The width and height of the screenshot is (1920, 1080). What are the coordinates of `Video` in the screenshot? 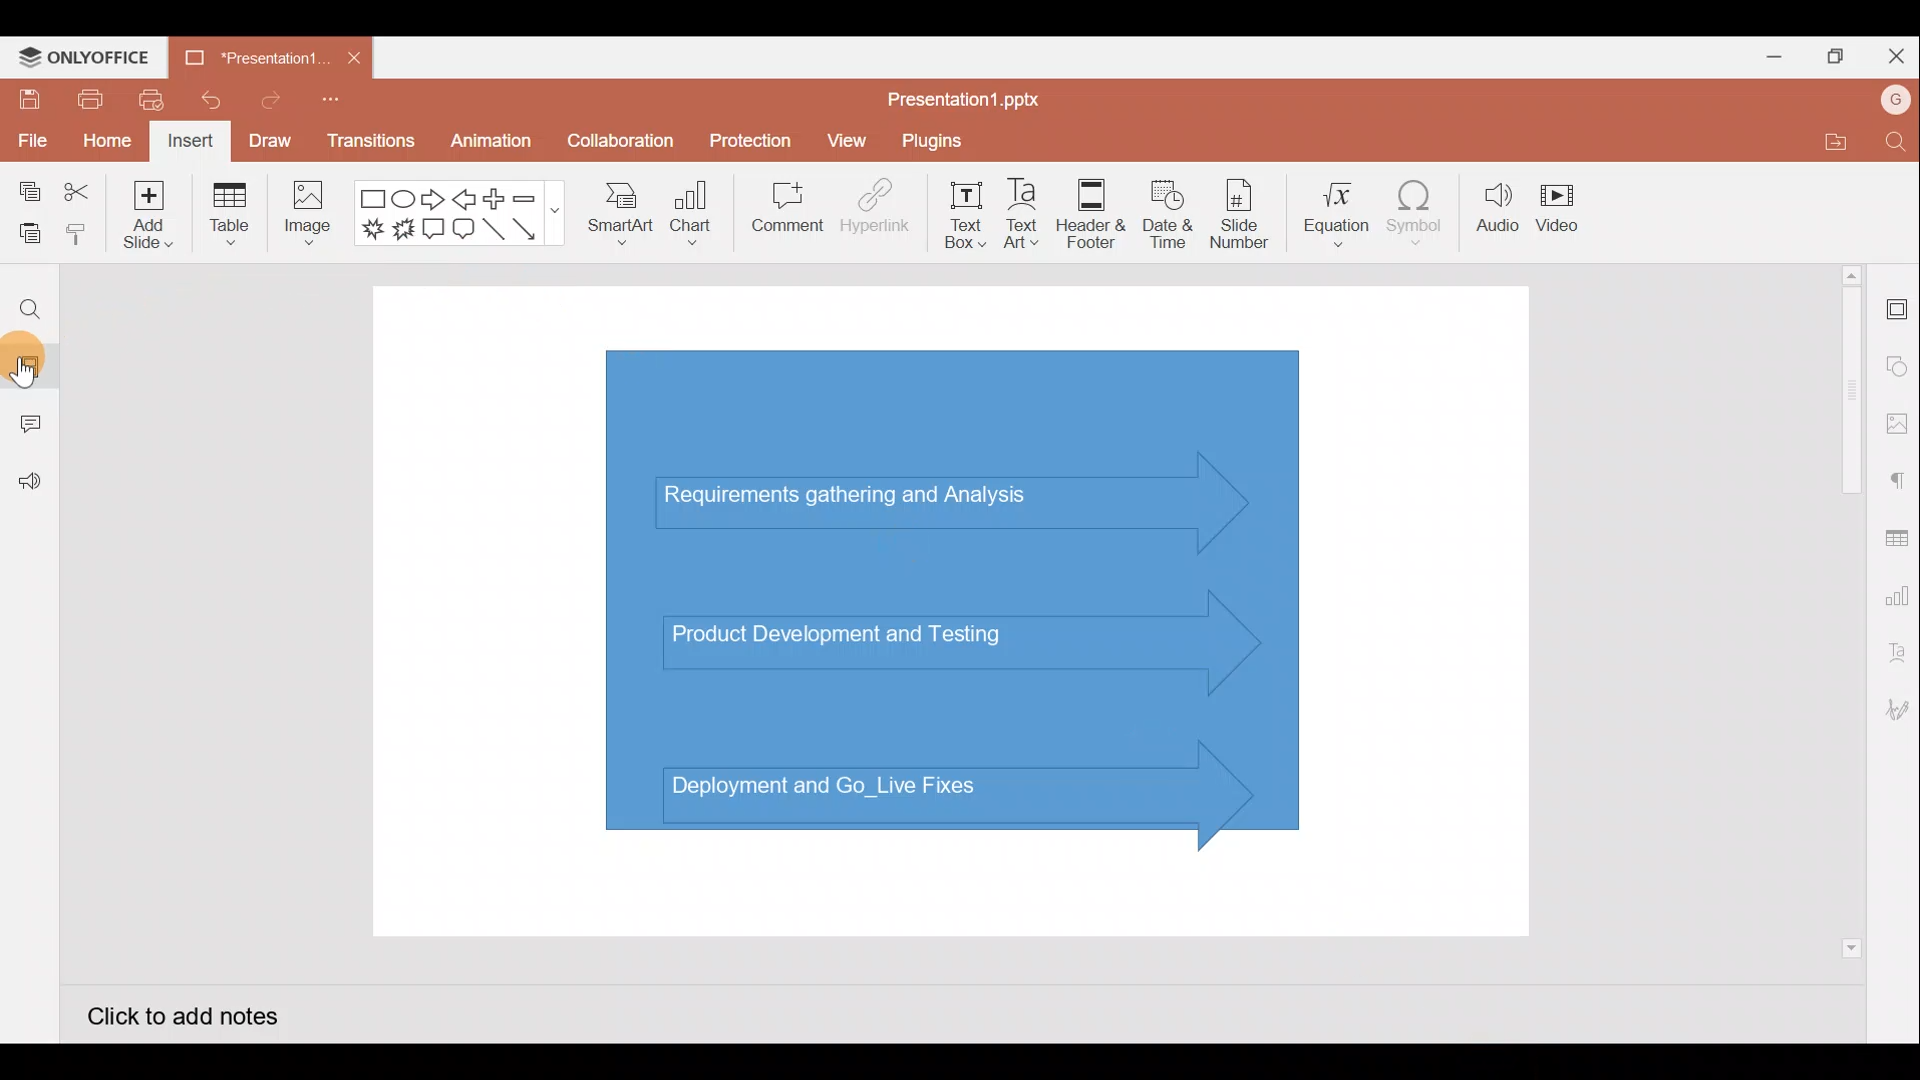 It's located at (1565, 207).